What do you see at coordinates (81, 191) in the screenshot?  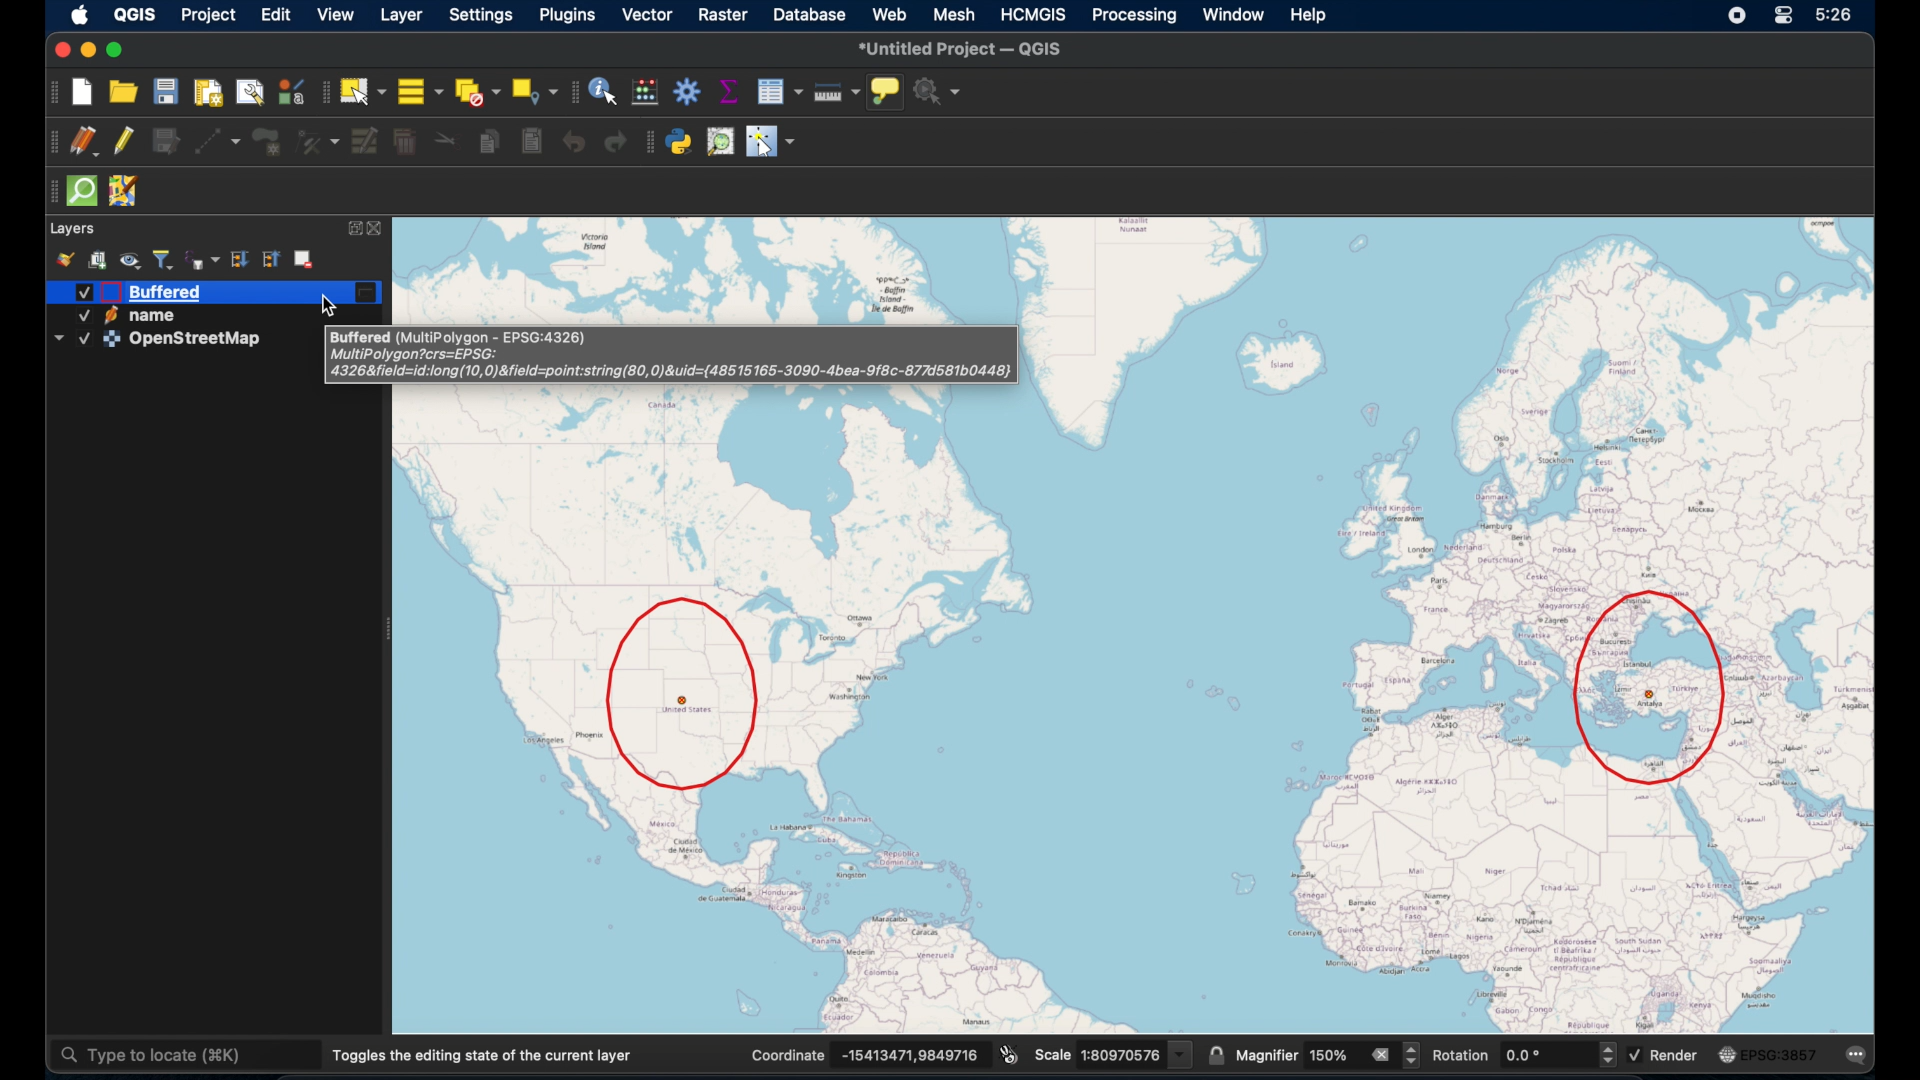 I see `quicksom` at bounding box center [81, 191].